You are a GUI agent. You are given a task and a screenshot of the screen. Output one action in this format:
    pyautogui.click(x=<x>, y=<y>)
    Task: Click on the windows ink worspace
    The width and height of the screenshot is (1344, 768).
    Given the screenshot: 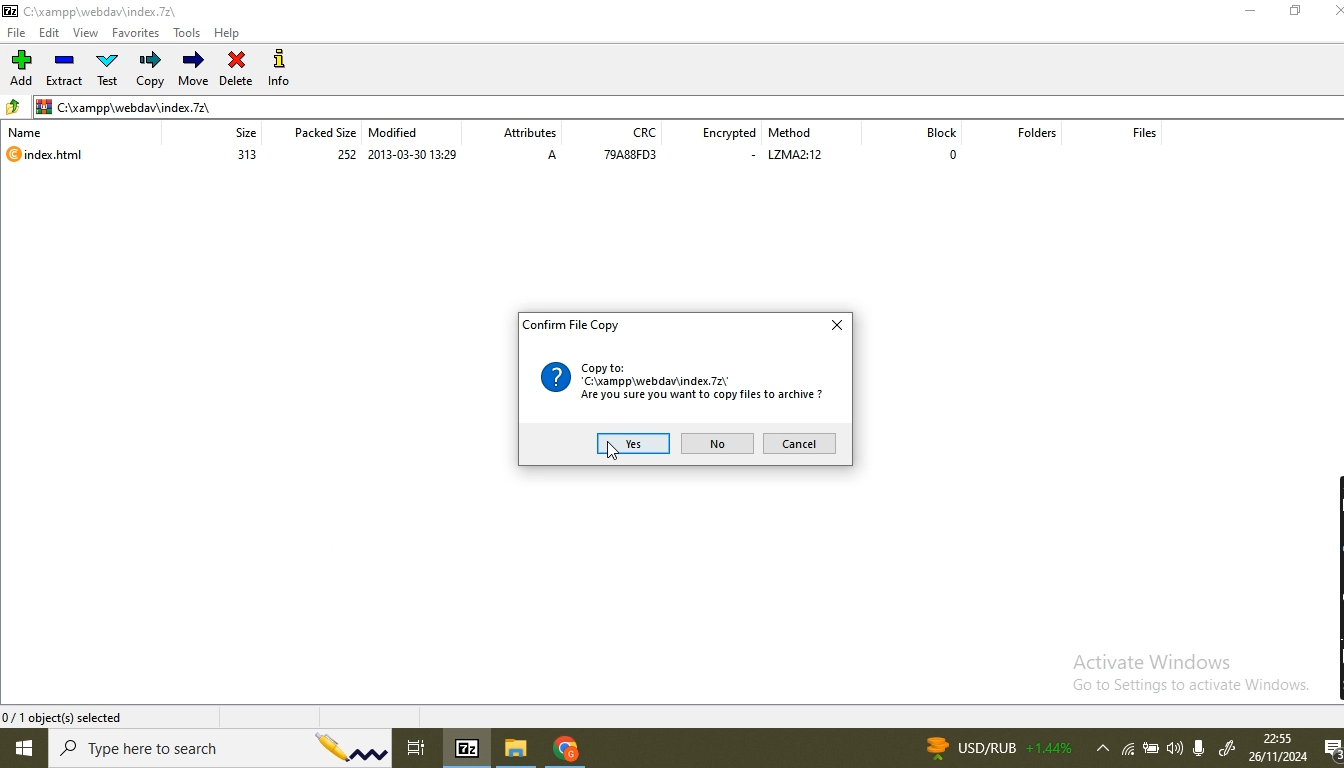 What is the action you would take?
    pyautogui.click(x=1228, y=750)
    